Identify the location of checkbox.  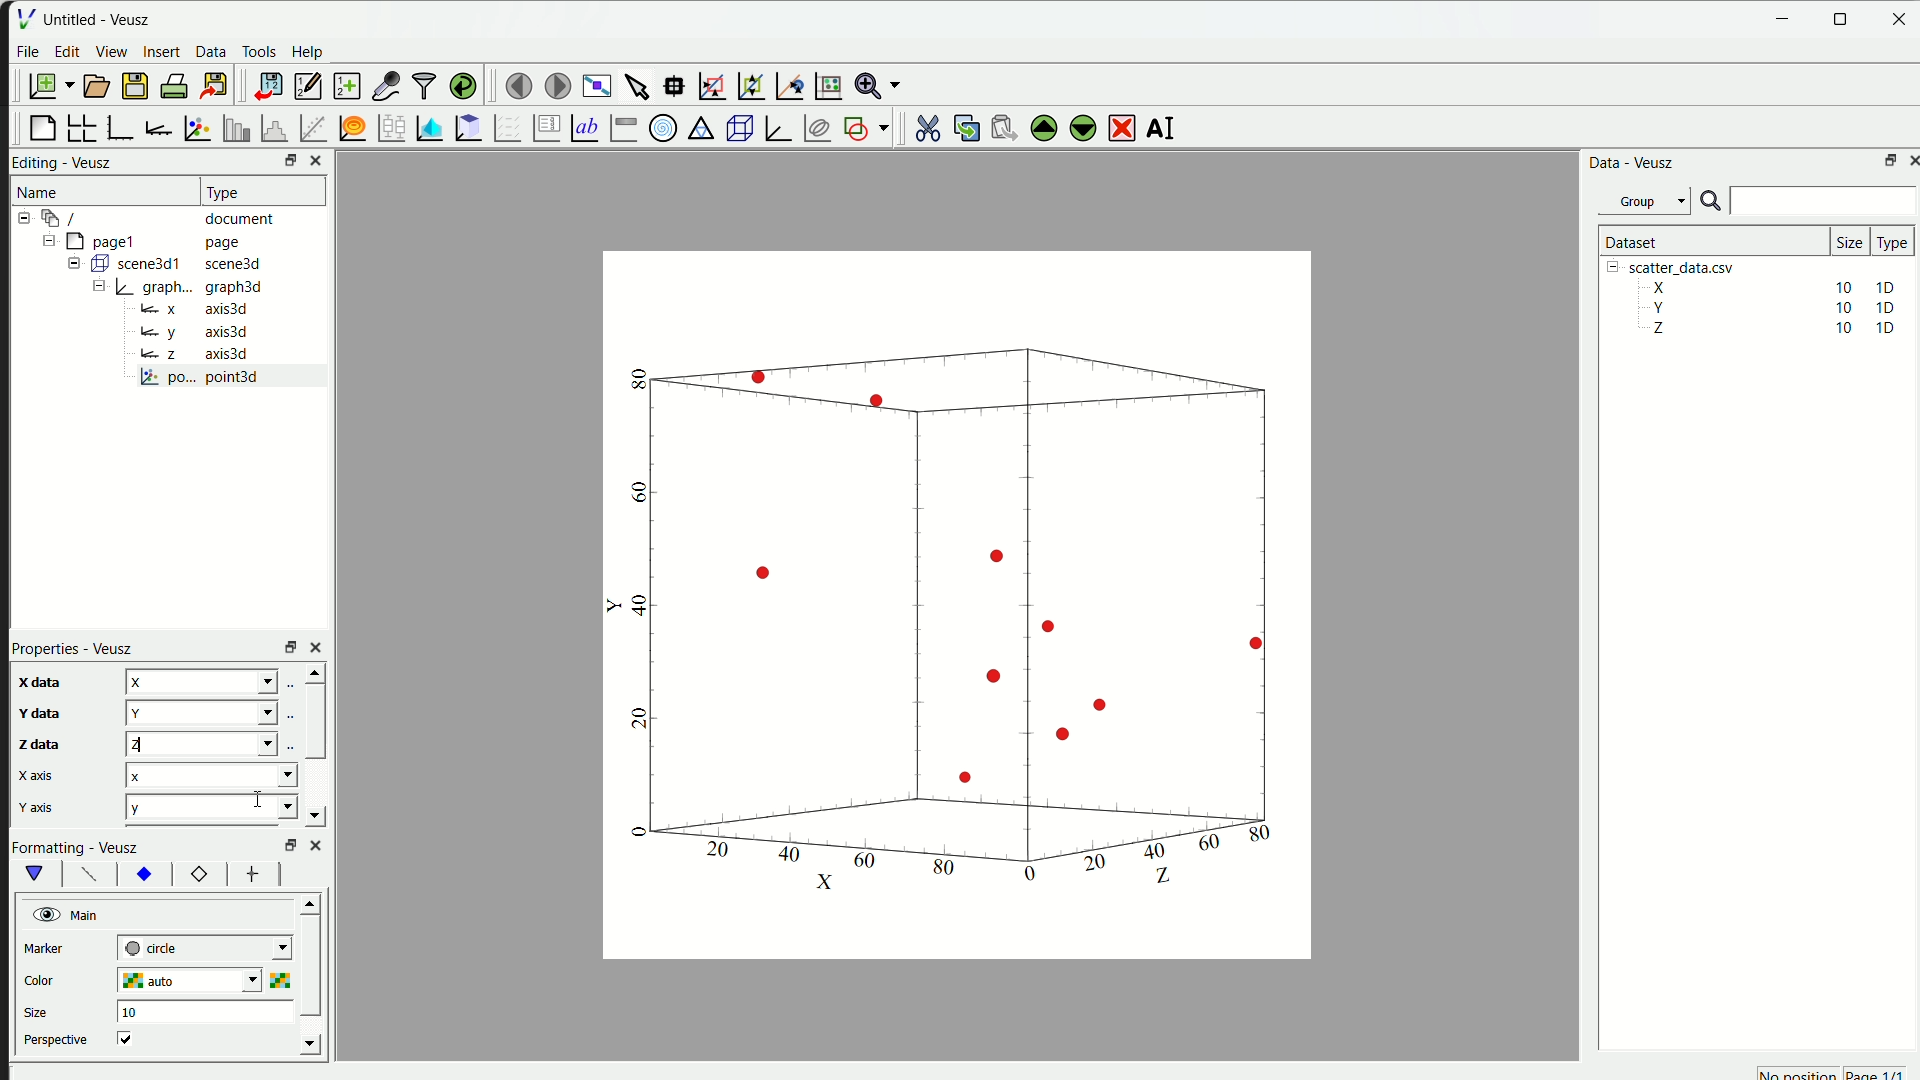
(130, 1038).